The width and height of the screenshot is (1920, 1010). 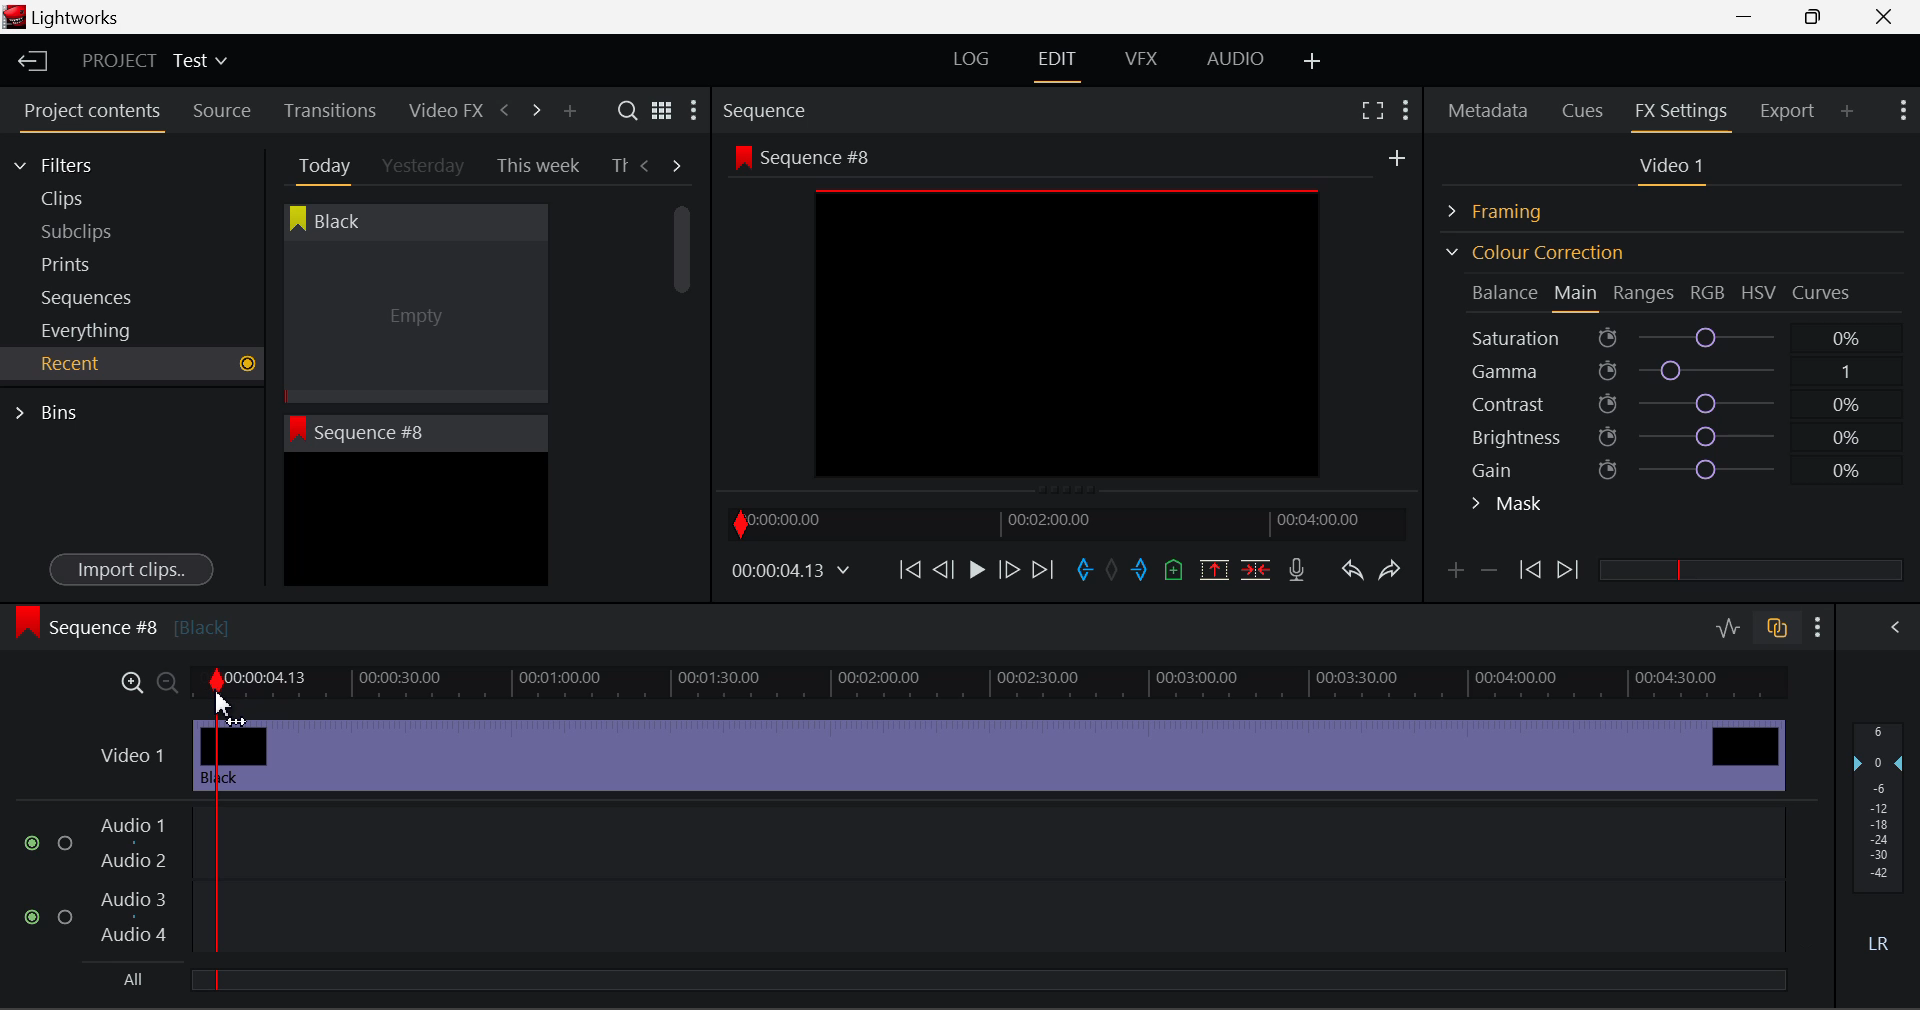 What do you see at coordinates (792, 572) in the screenshot?
I see `Frame Time` at bounding box center [792, 572].